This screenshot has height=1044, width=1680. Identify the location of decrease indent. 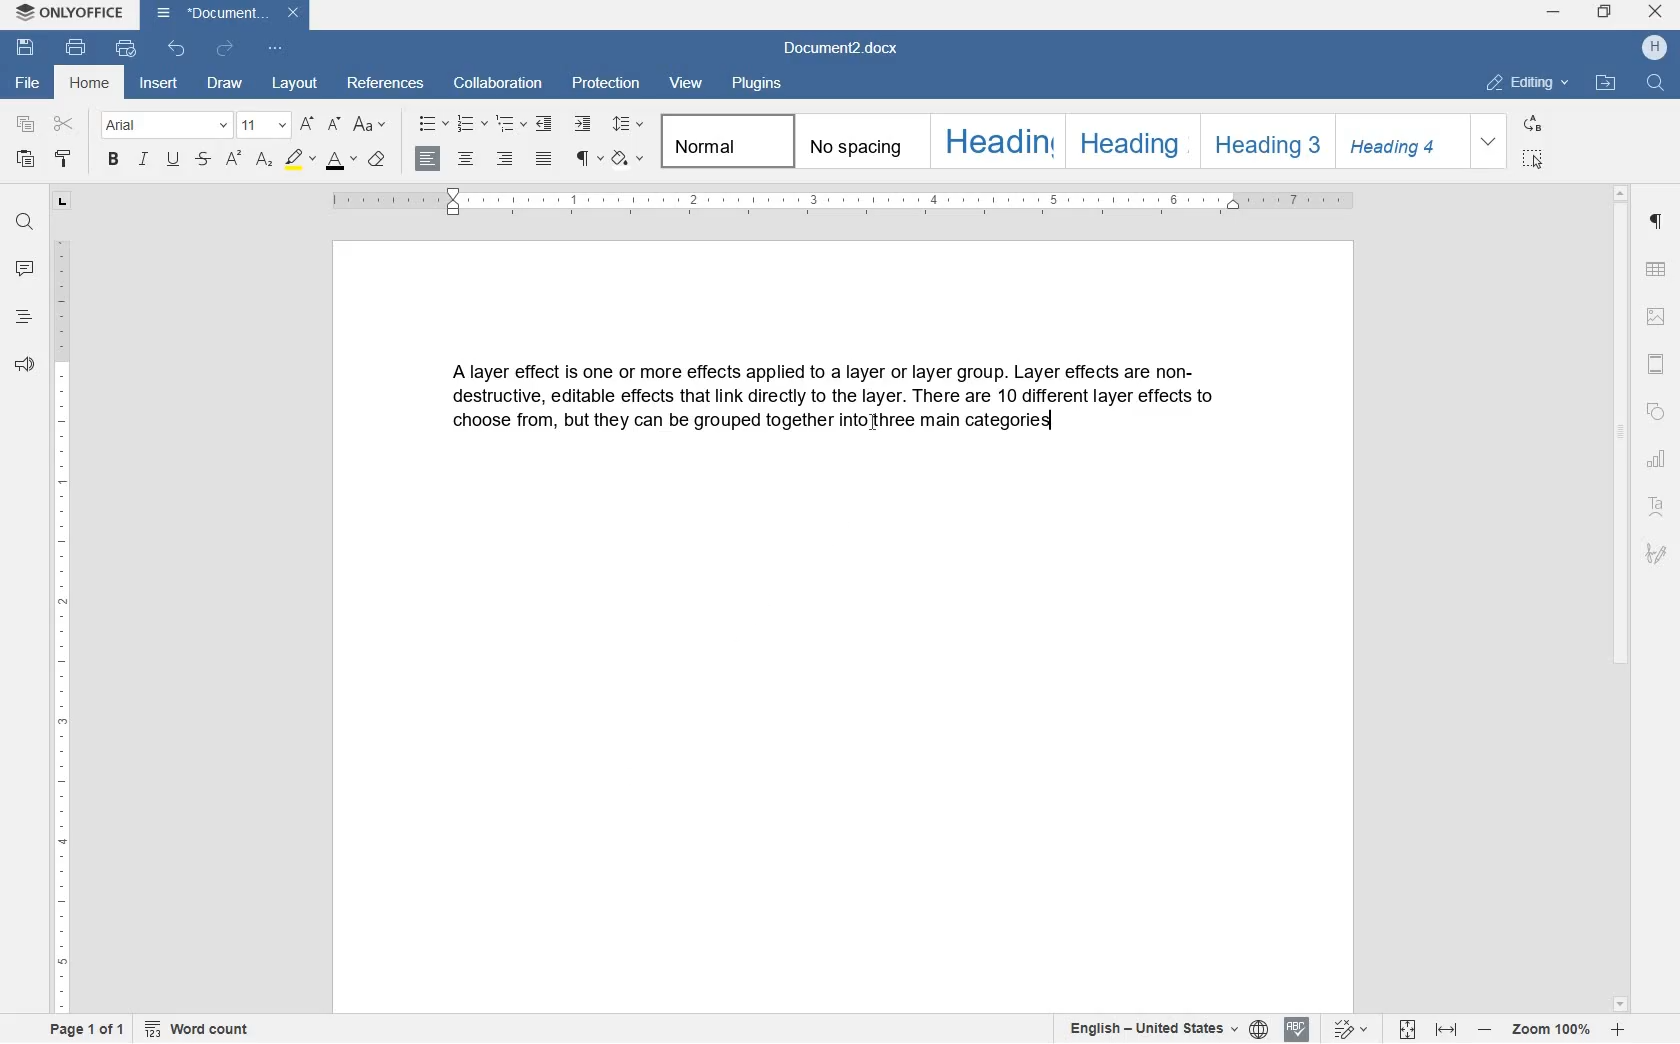
(546, 124).